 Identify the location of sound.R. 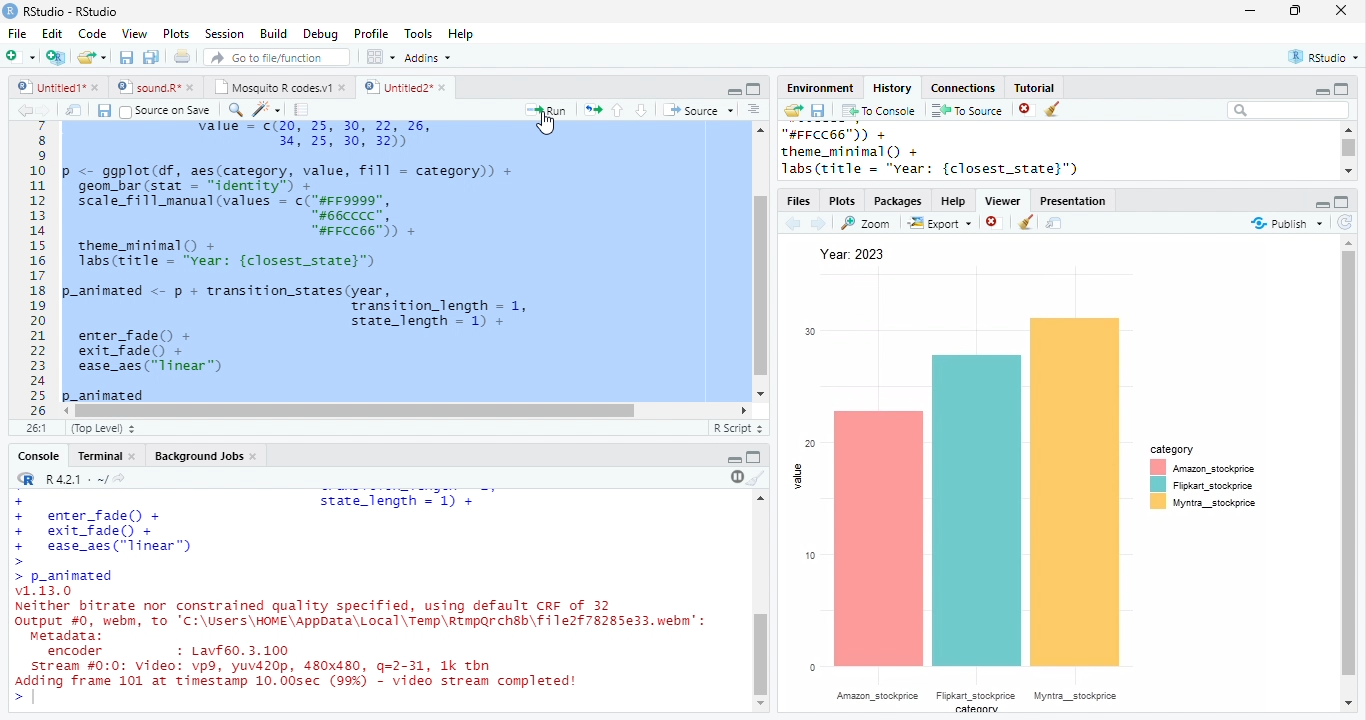
(147, 88).